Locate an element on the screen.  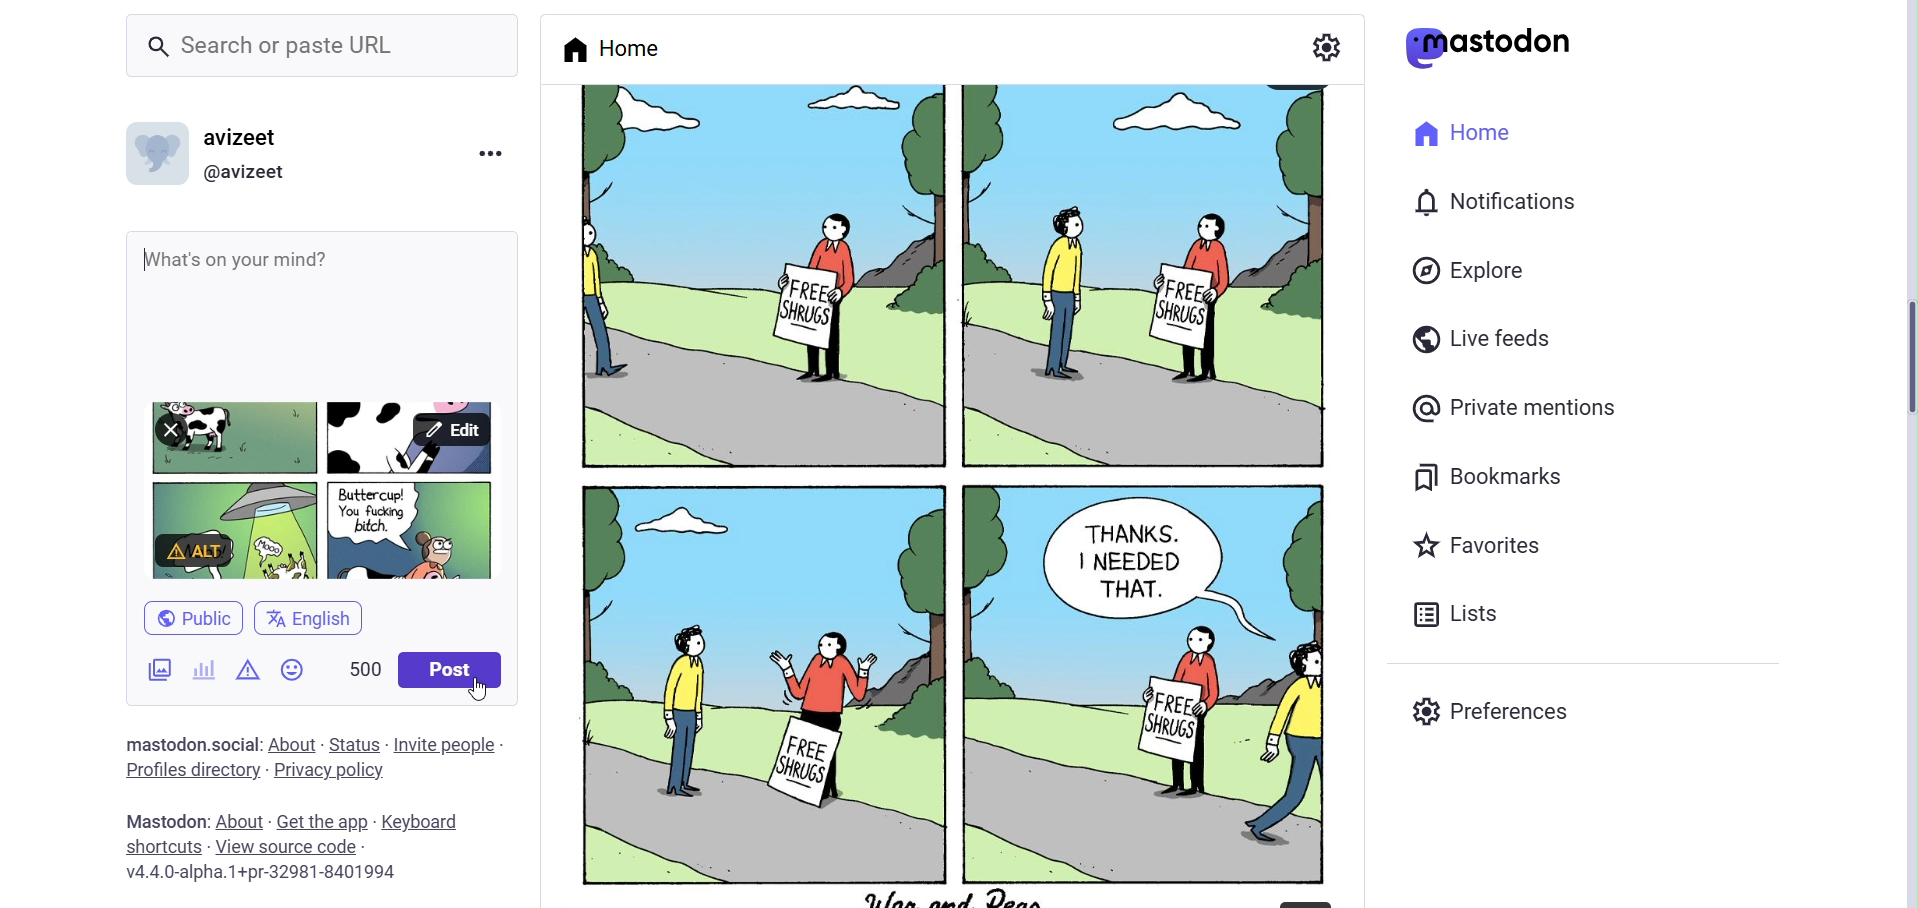
Another Post is located at coordinates (947, 492).